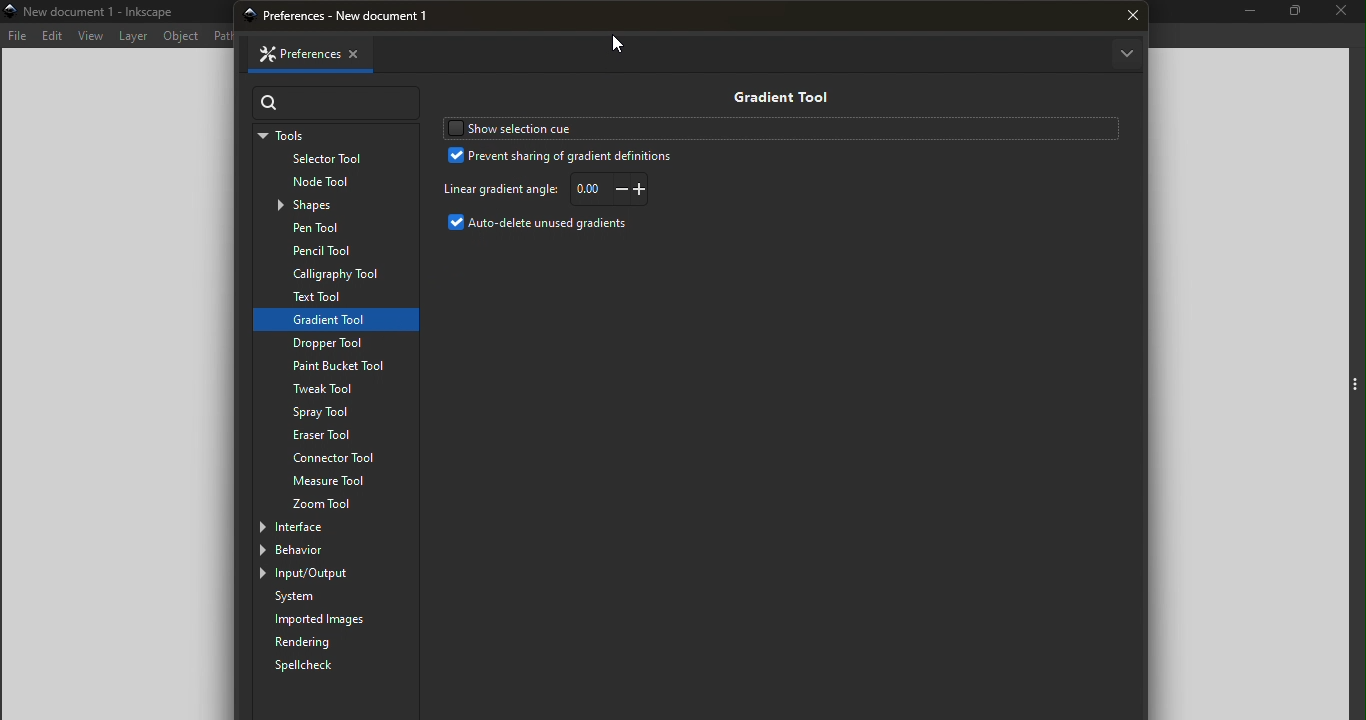 This screenshot has width=1366, height=720. Describe the element at coordinates (339, 620) in the screenshot. I see `Imported images` at that location.